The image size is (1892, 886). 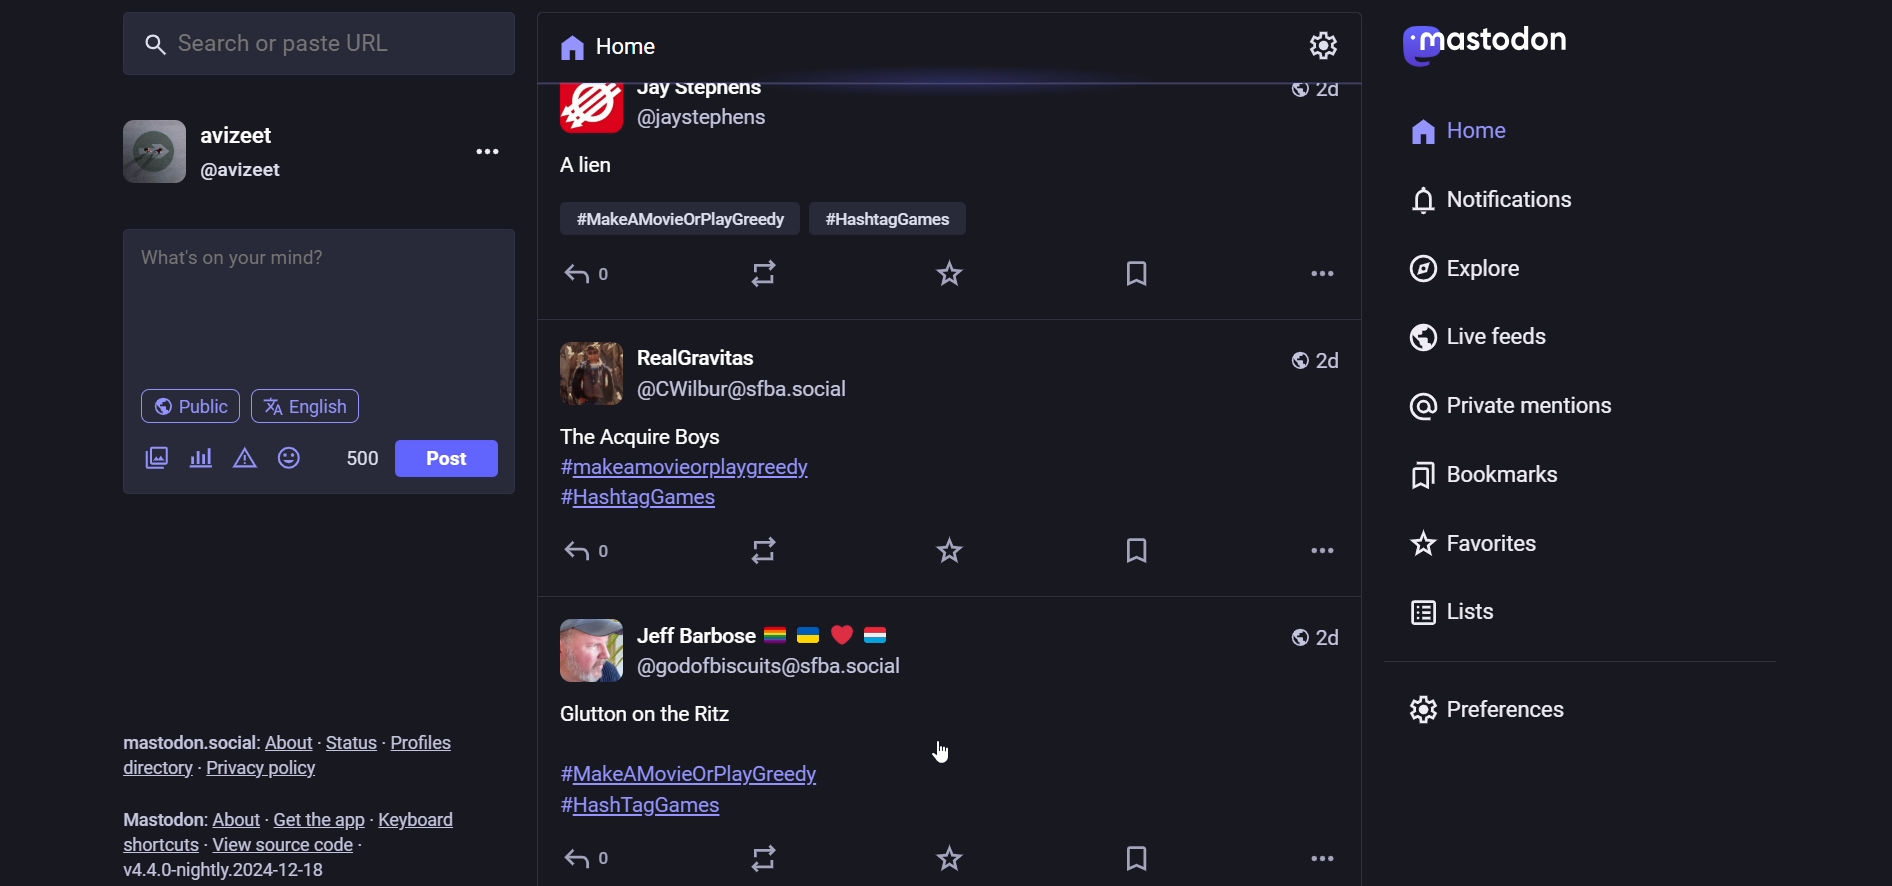 I want to click on image/video, so click(x=154, y=455).